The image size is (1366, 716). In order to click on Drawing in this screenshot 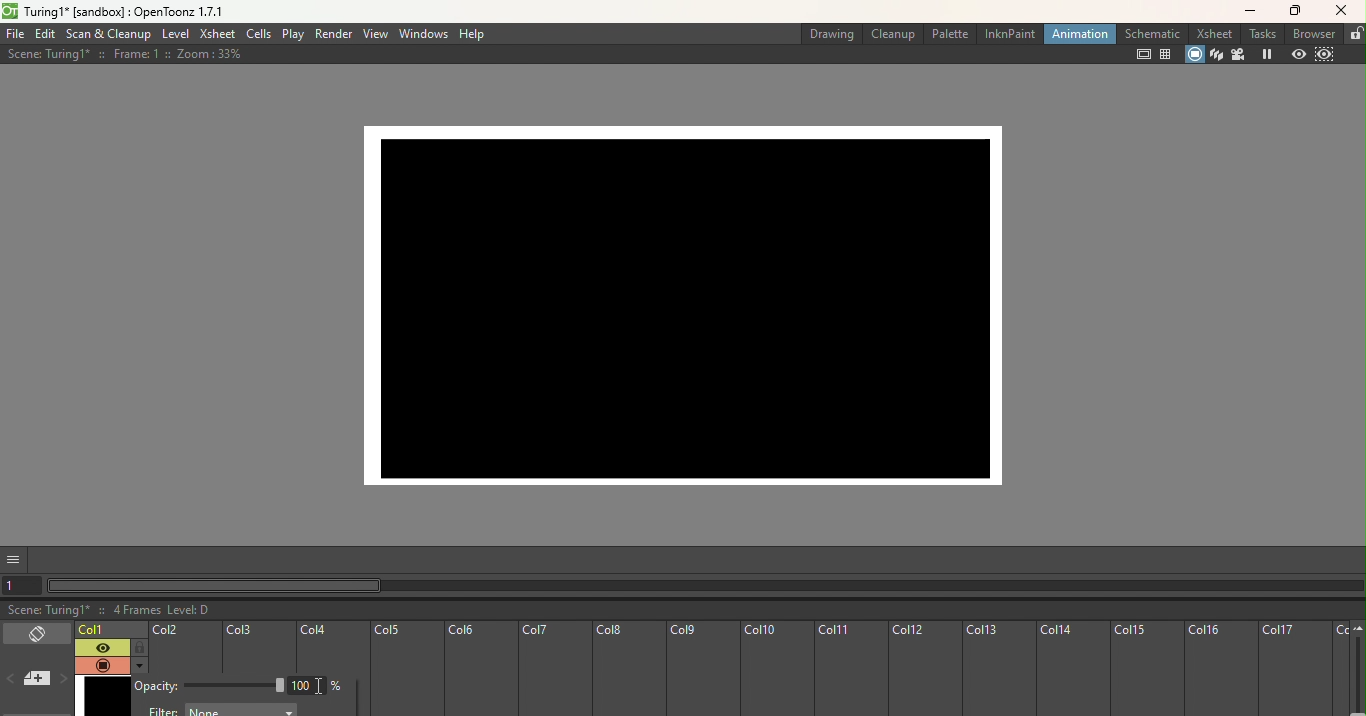, I will do `click(828, 32)`.